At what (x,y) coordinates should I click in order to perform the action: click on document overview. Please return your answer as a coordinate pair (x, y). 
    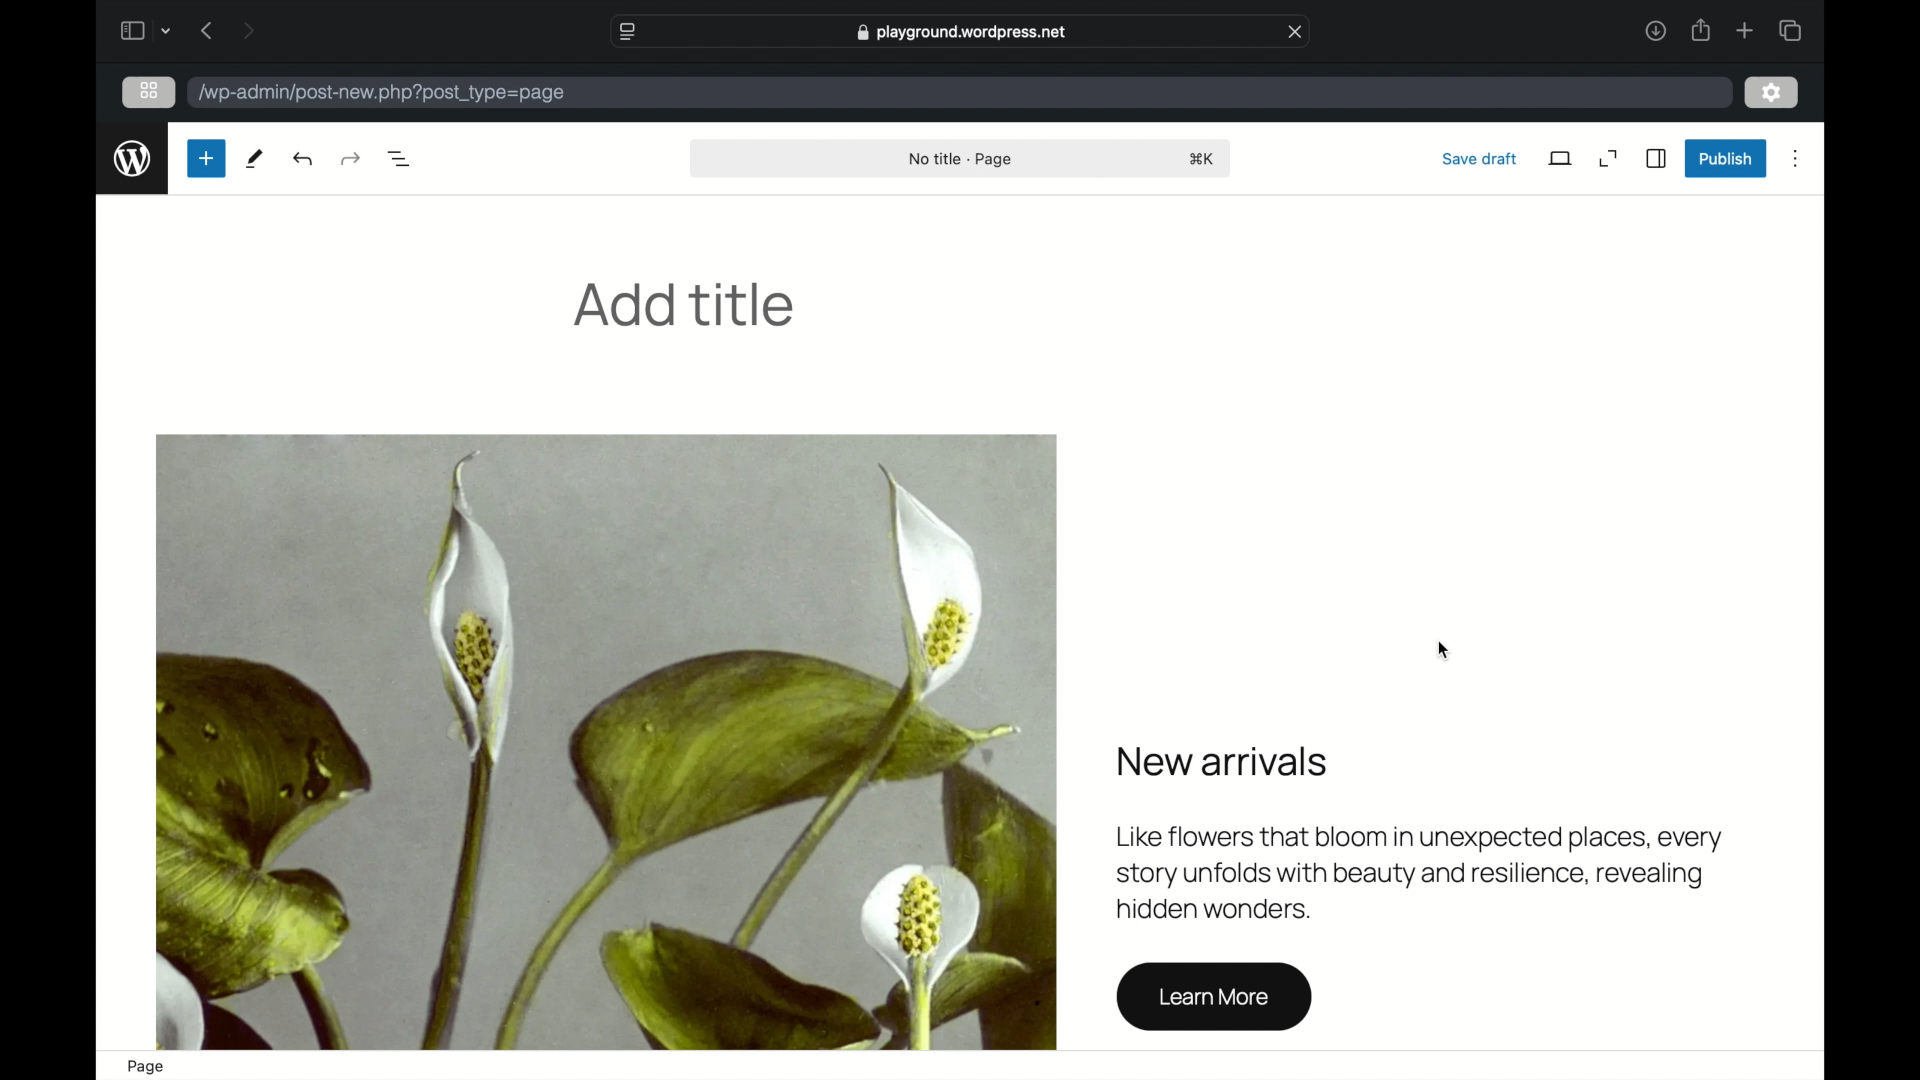
    Looking at the image, I should click on (401, 157).